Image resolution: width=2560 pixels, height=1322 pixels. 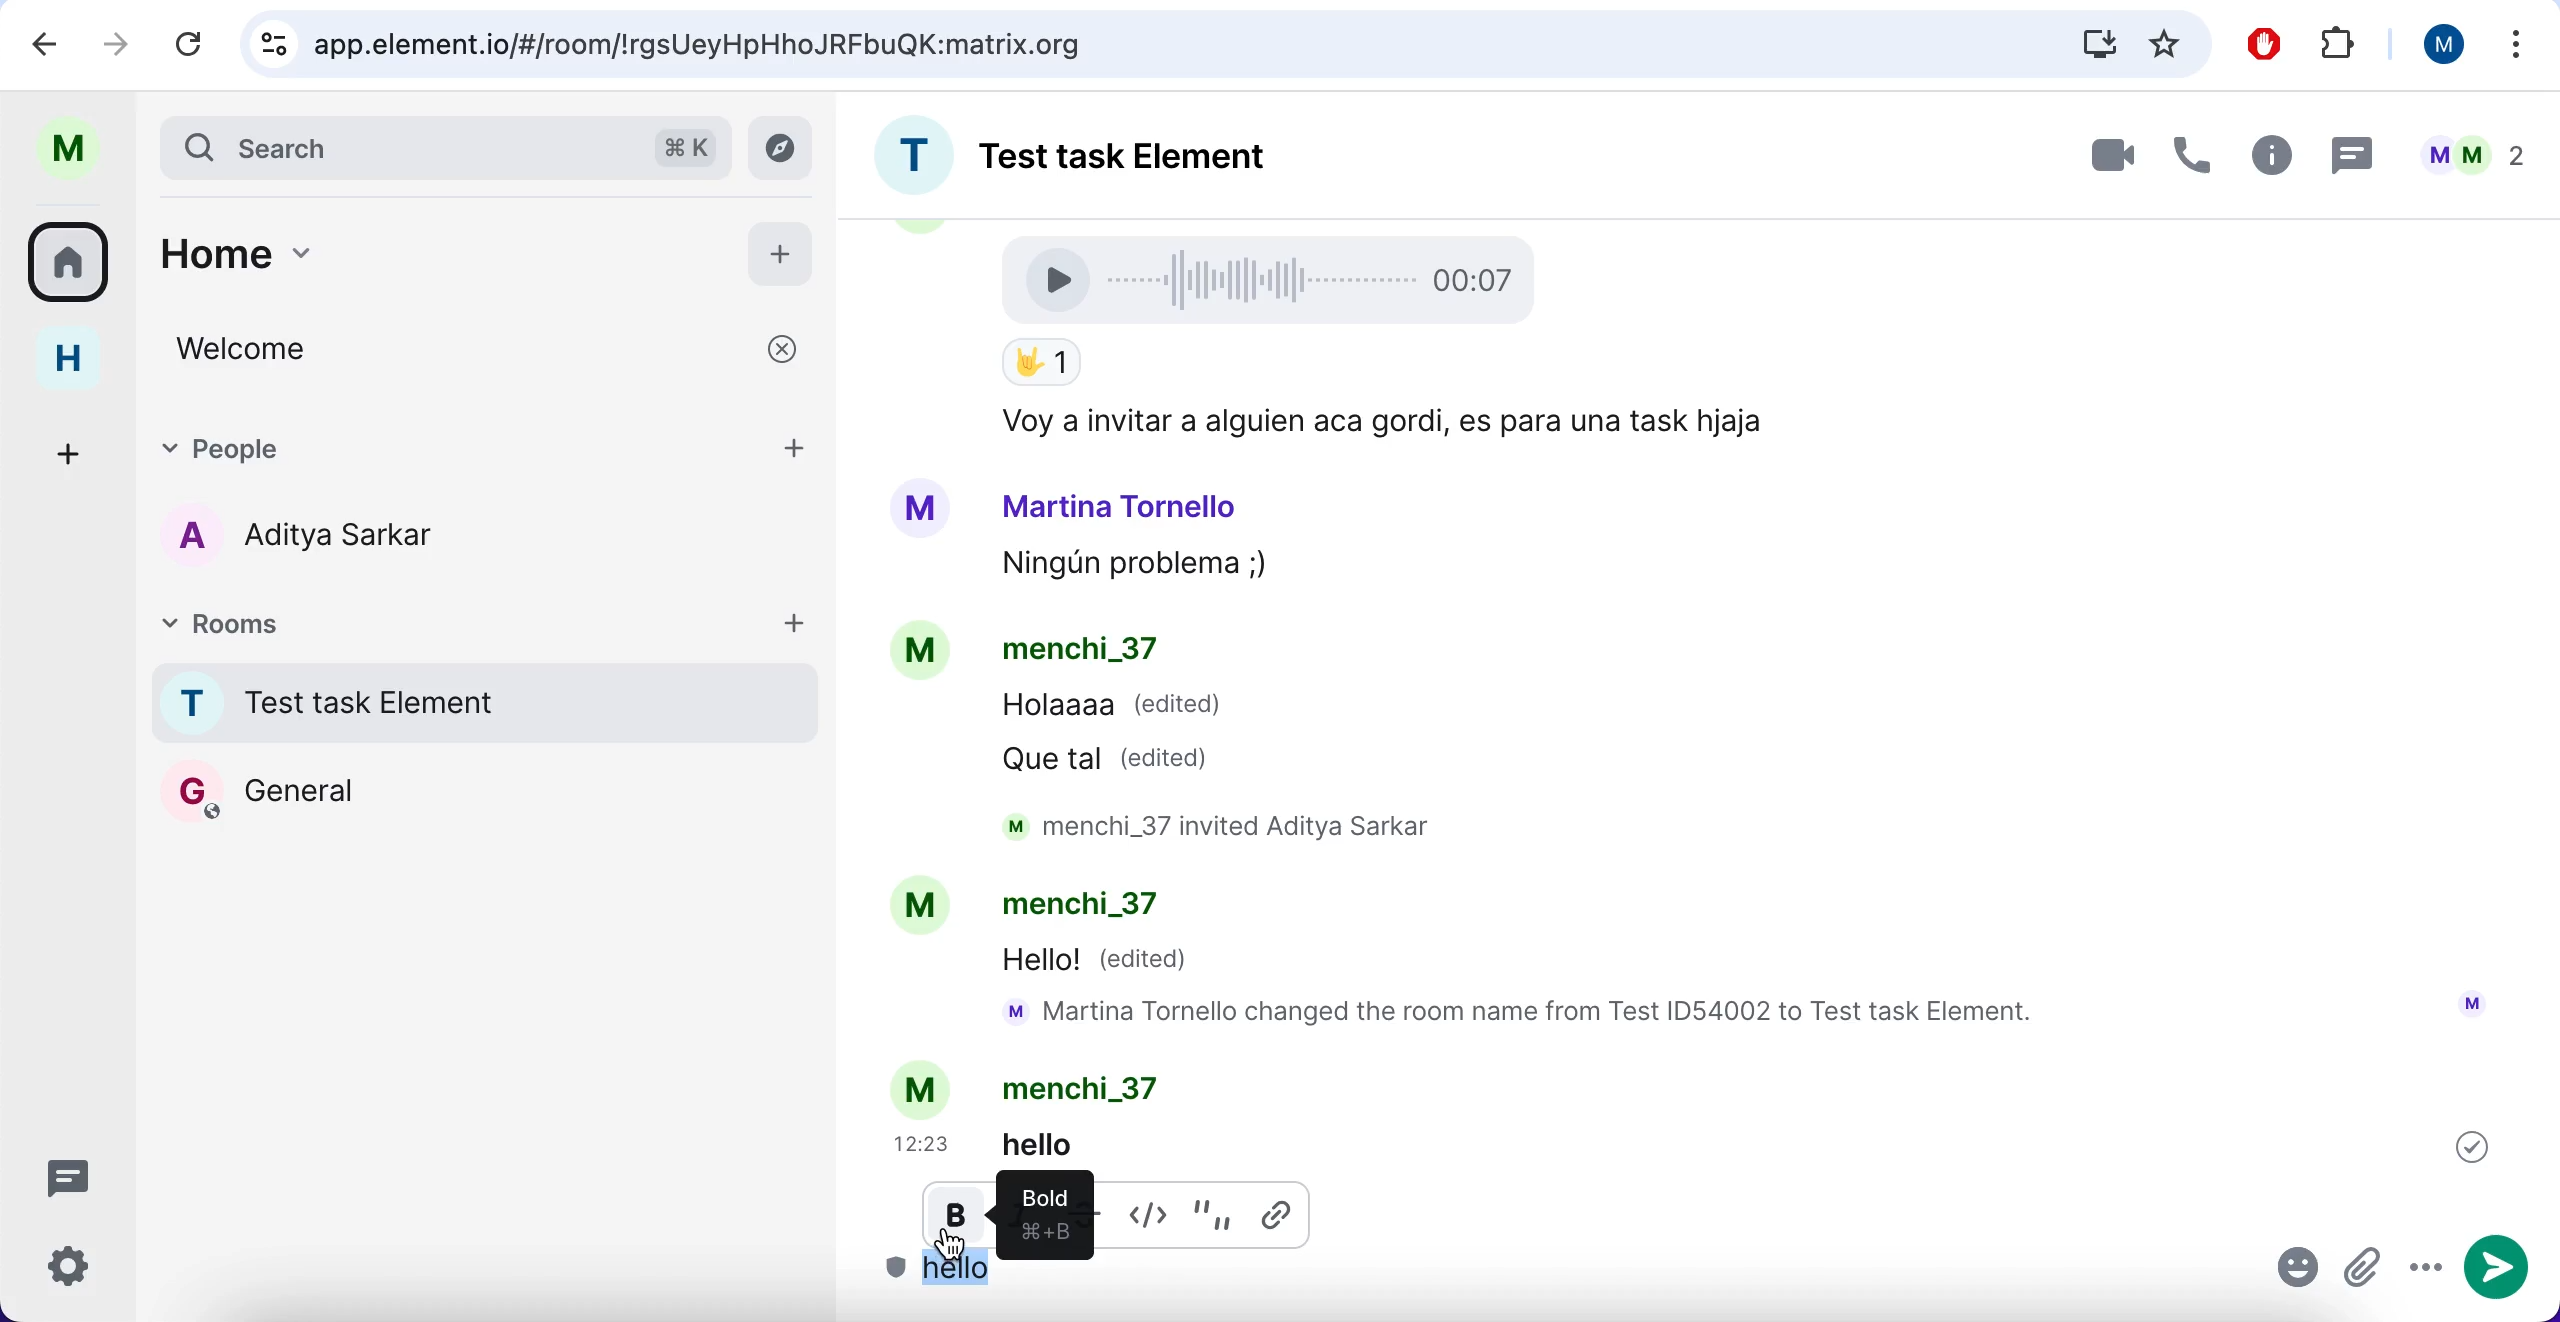 What do you see at coordinates (1110, 149) in the screenshot?
I see `room name` at bounding box center [1110, 149].